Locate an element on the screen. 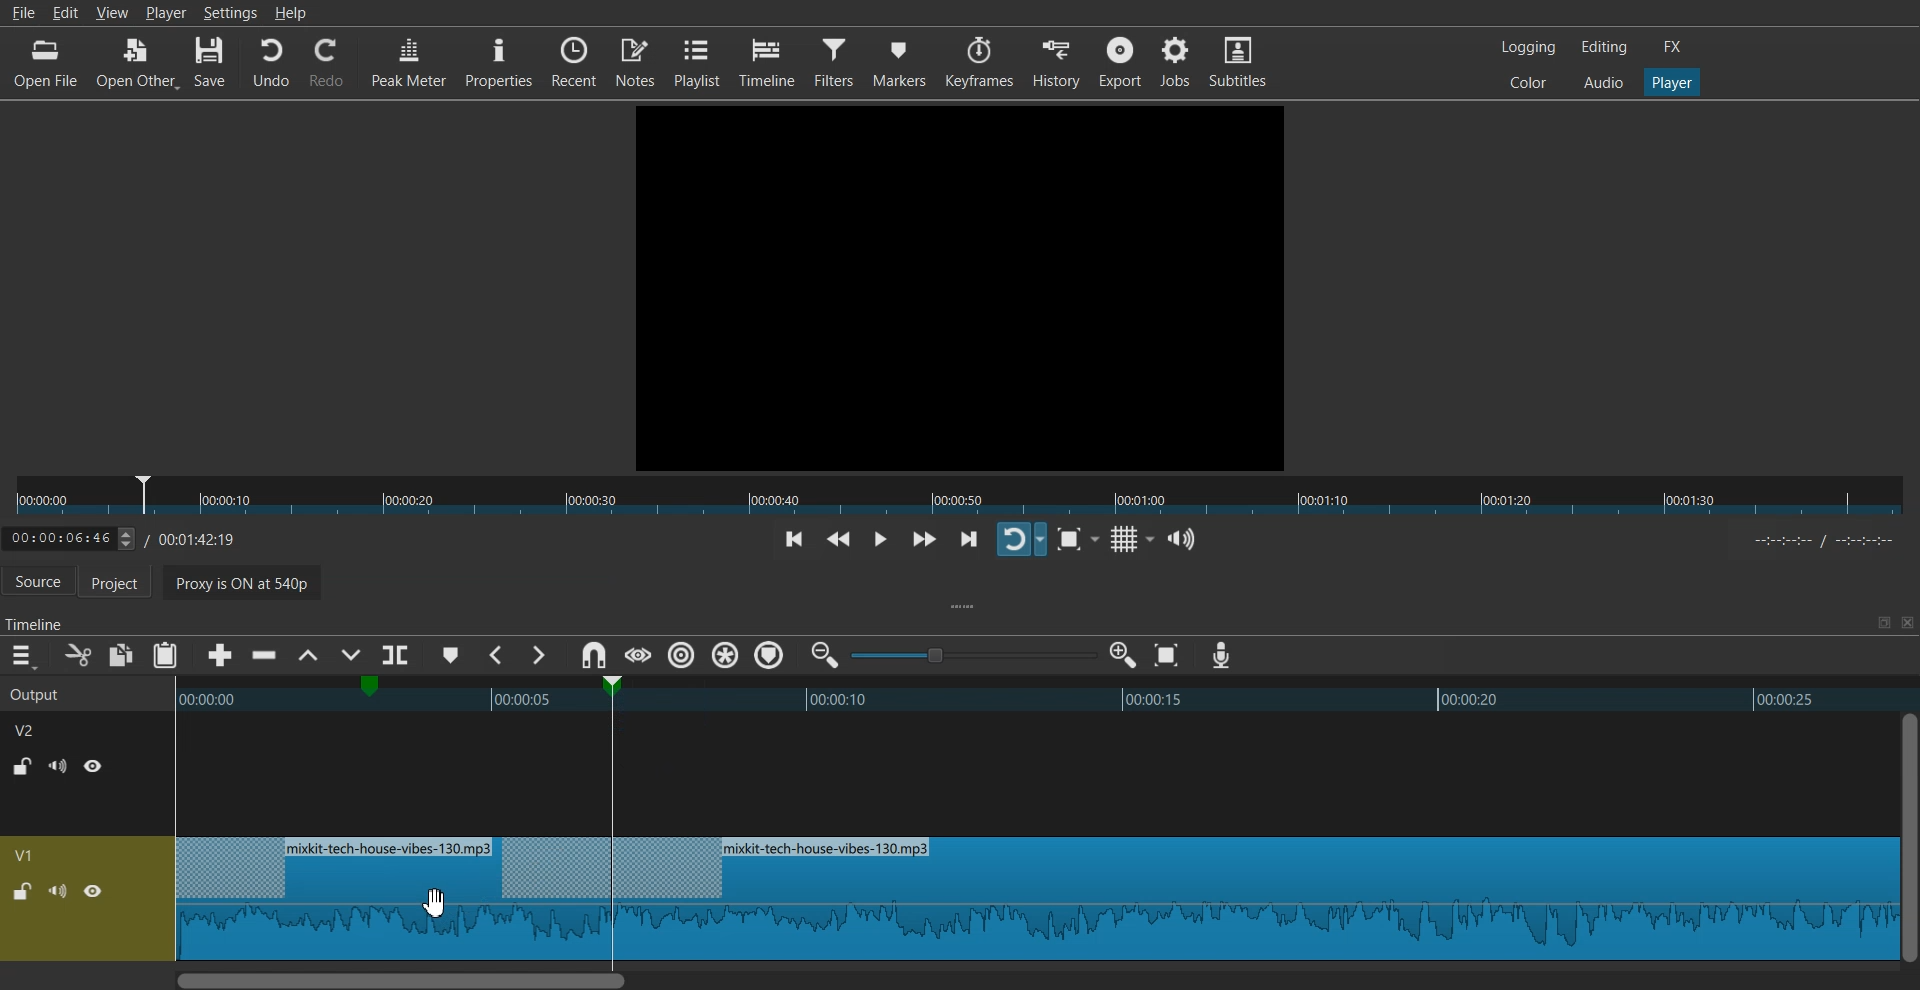 This screenshot has height=990, width=1920. Add marker is located at coordinates (451, 655).